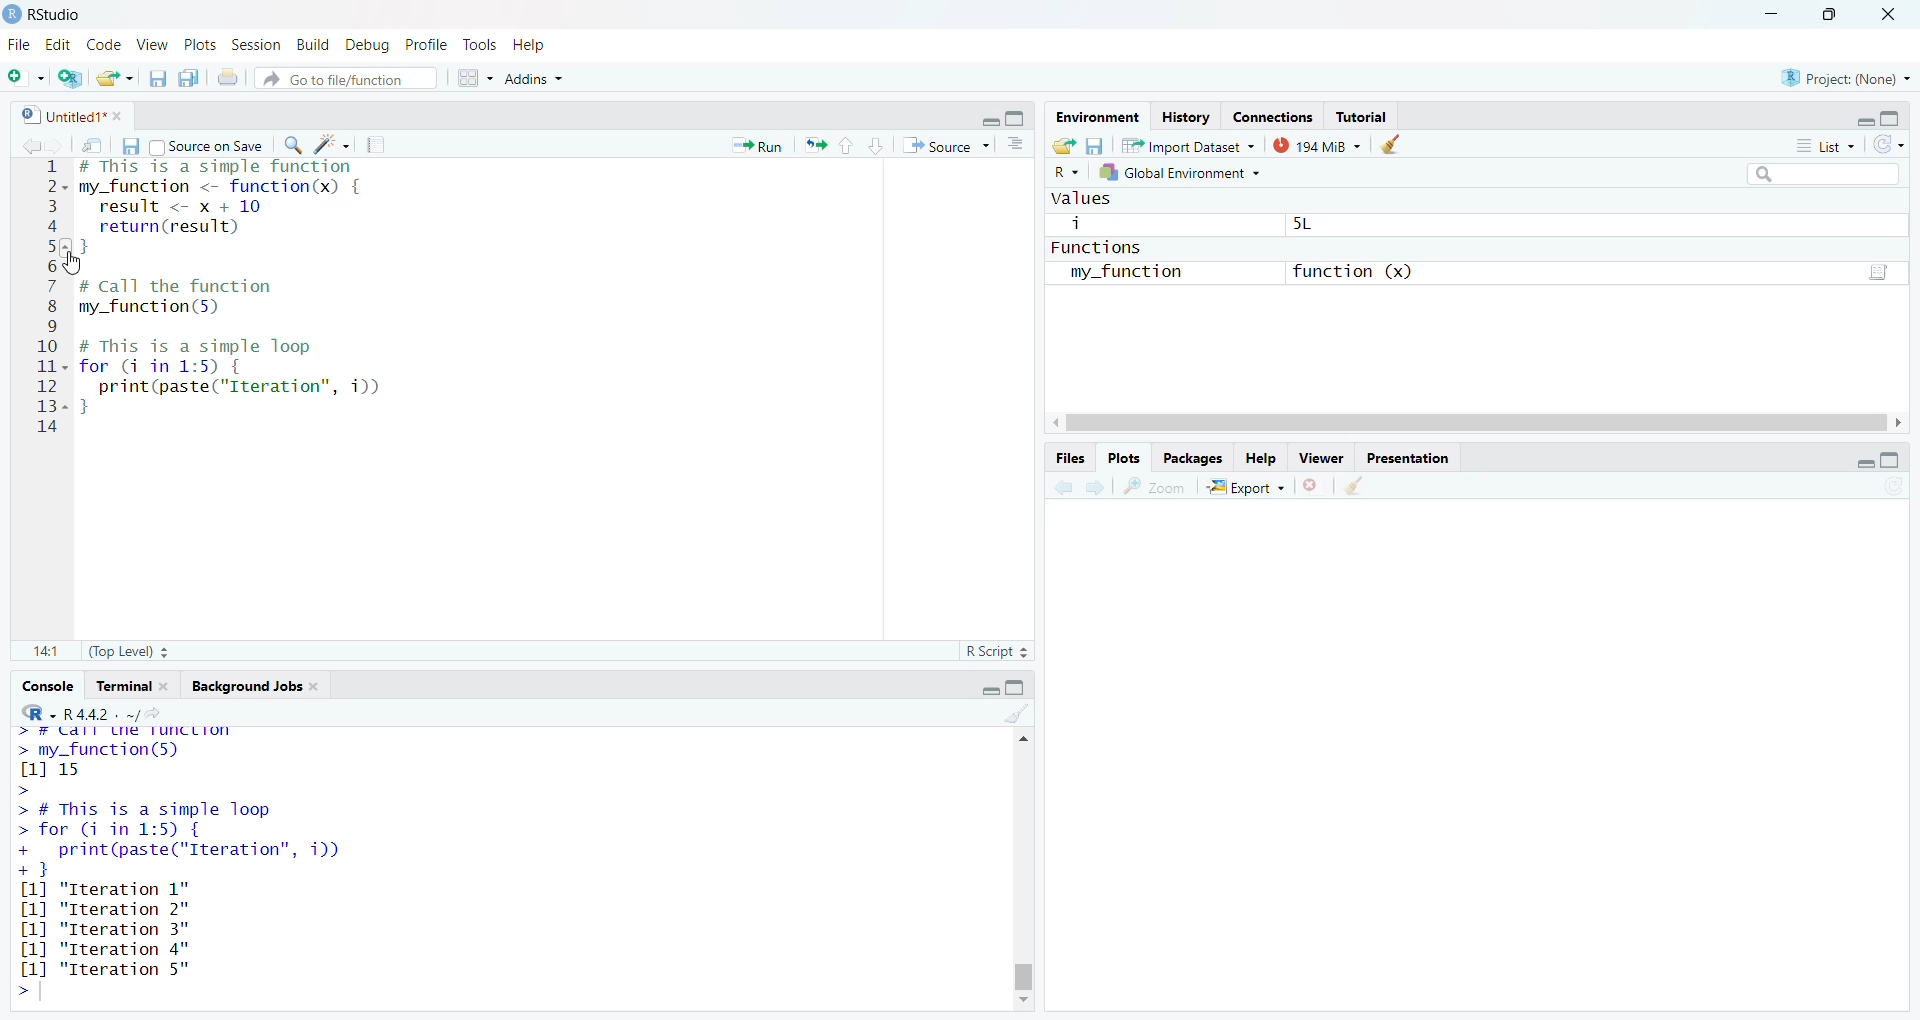 Image resolution: width=1920 pixels, height=1020 pixels. I want to click on [1] "Iteration 3", so click(103, 930).